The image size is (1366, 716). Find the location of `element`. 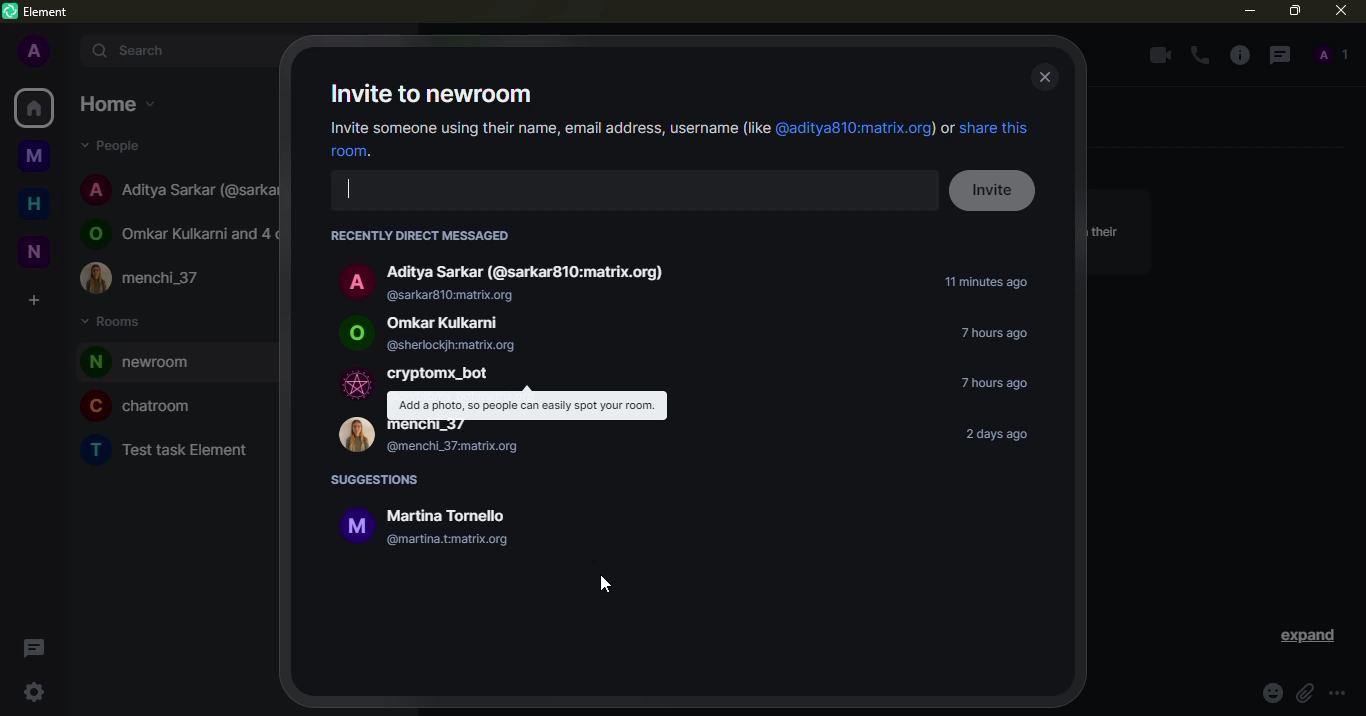

element is located at coordinates (38, 12).